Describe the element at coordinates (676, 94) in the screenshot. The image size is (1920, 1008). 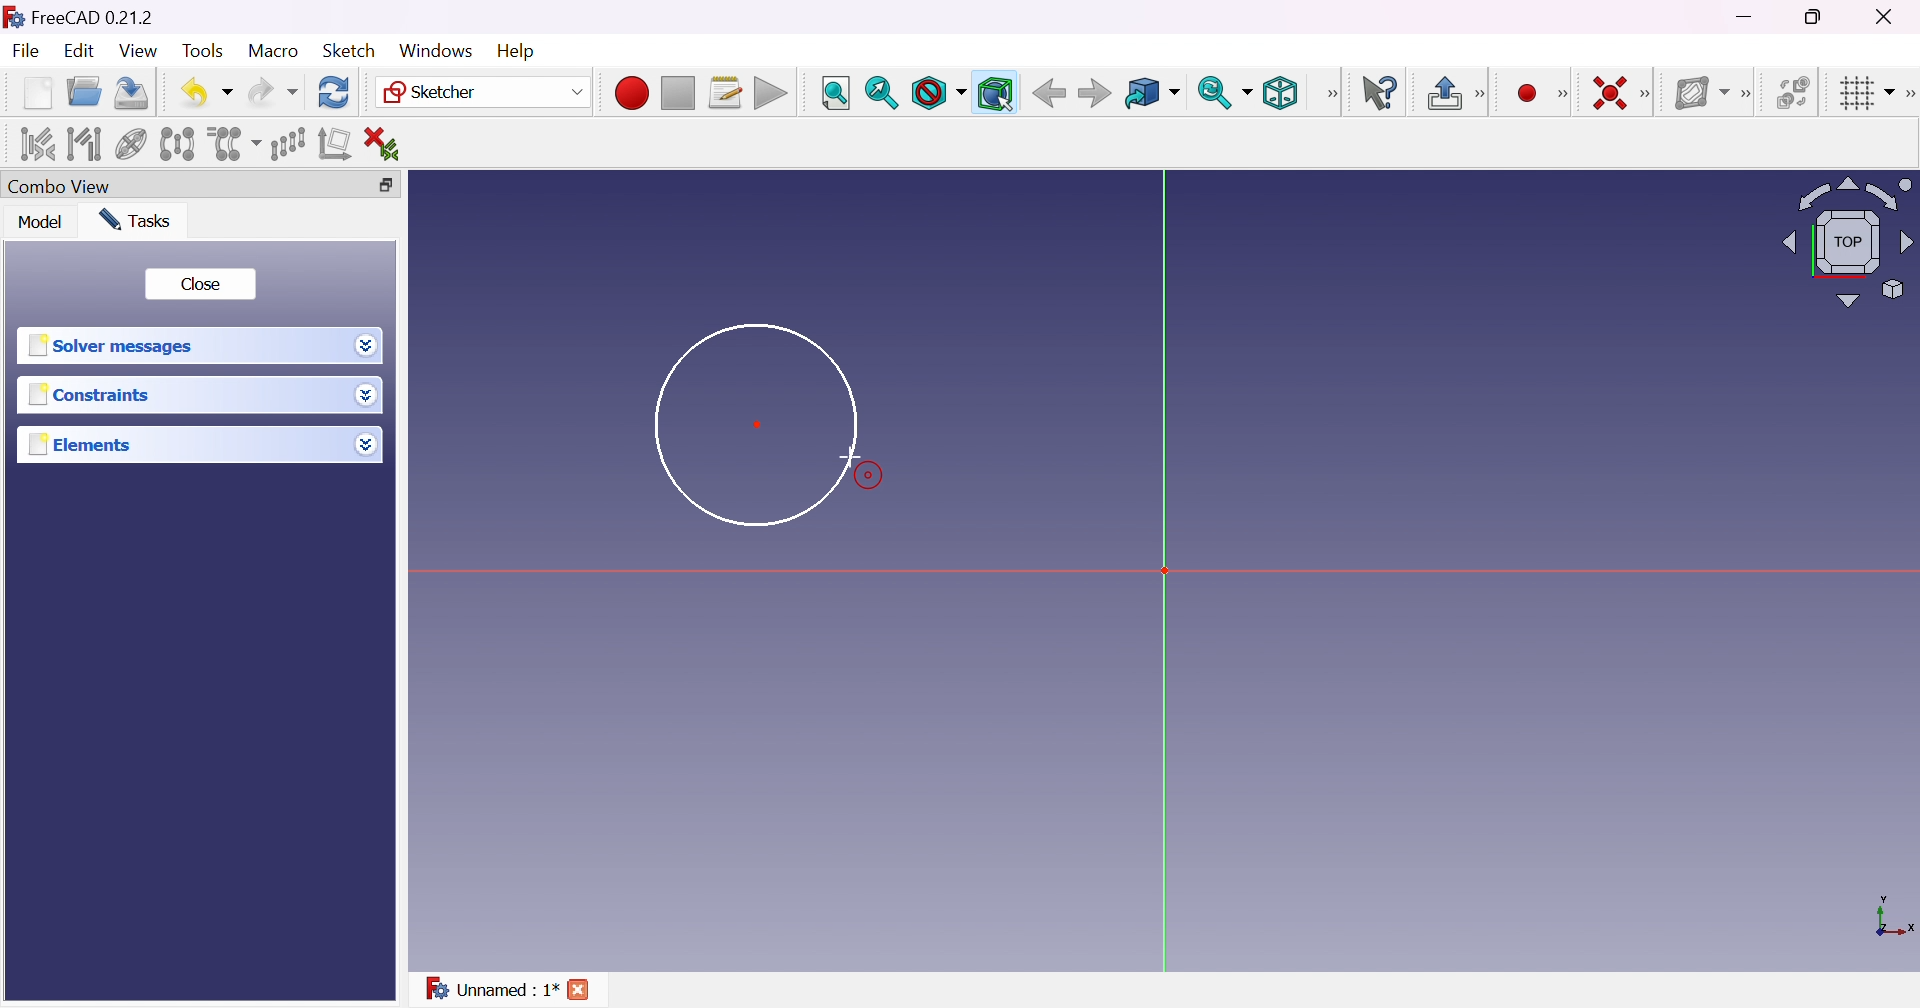
I see `Stop macro recording` at that location.